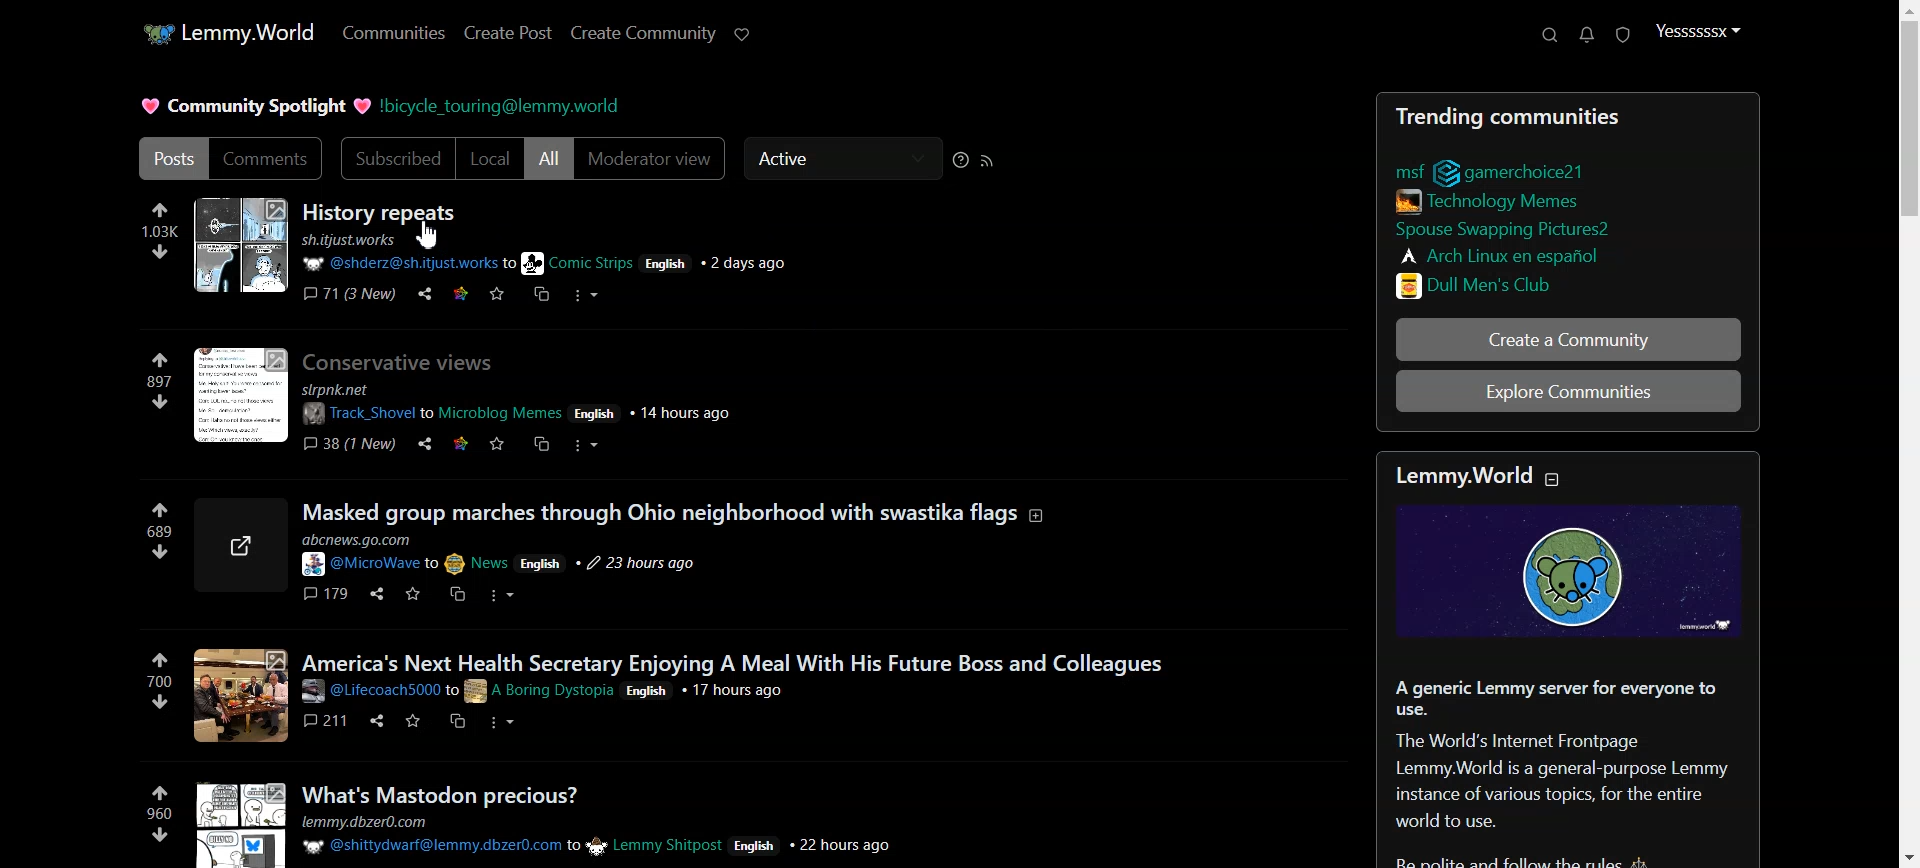 The height and width of the screenshot is (868, 1920). I want to click on Communities, so click(393, 32).